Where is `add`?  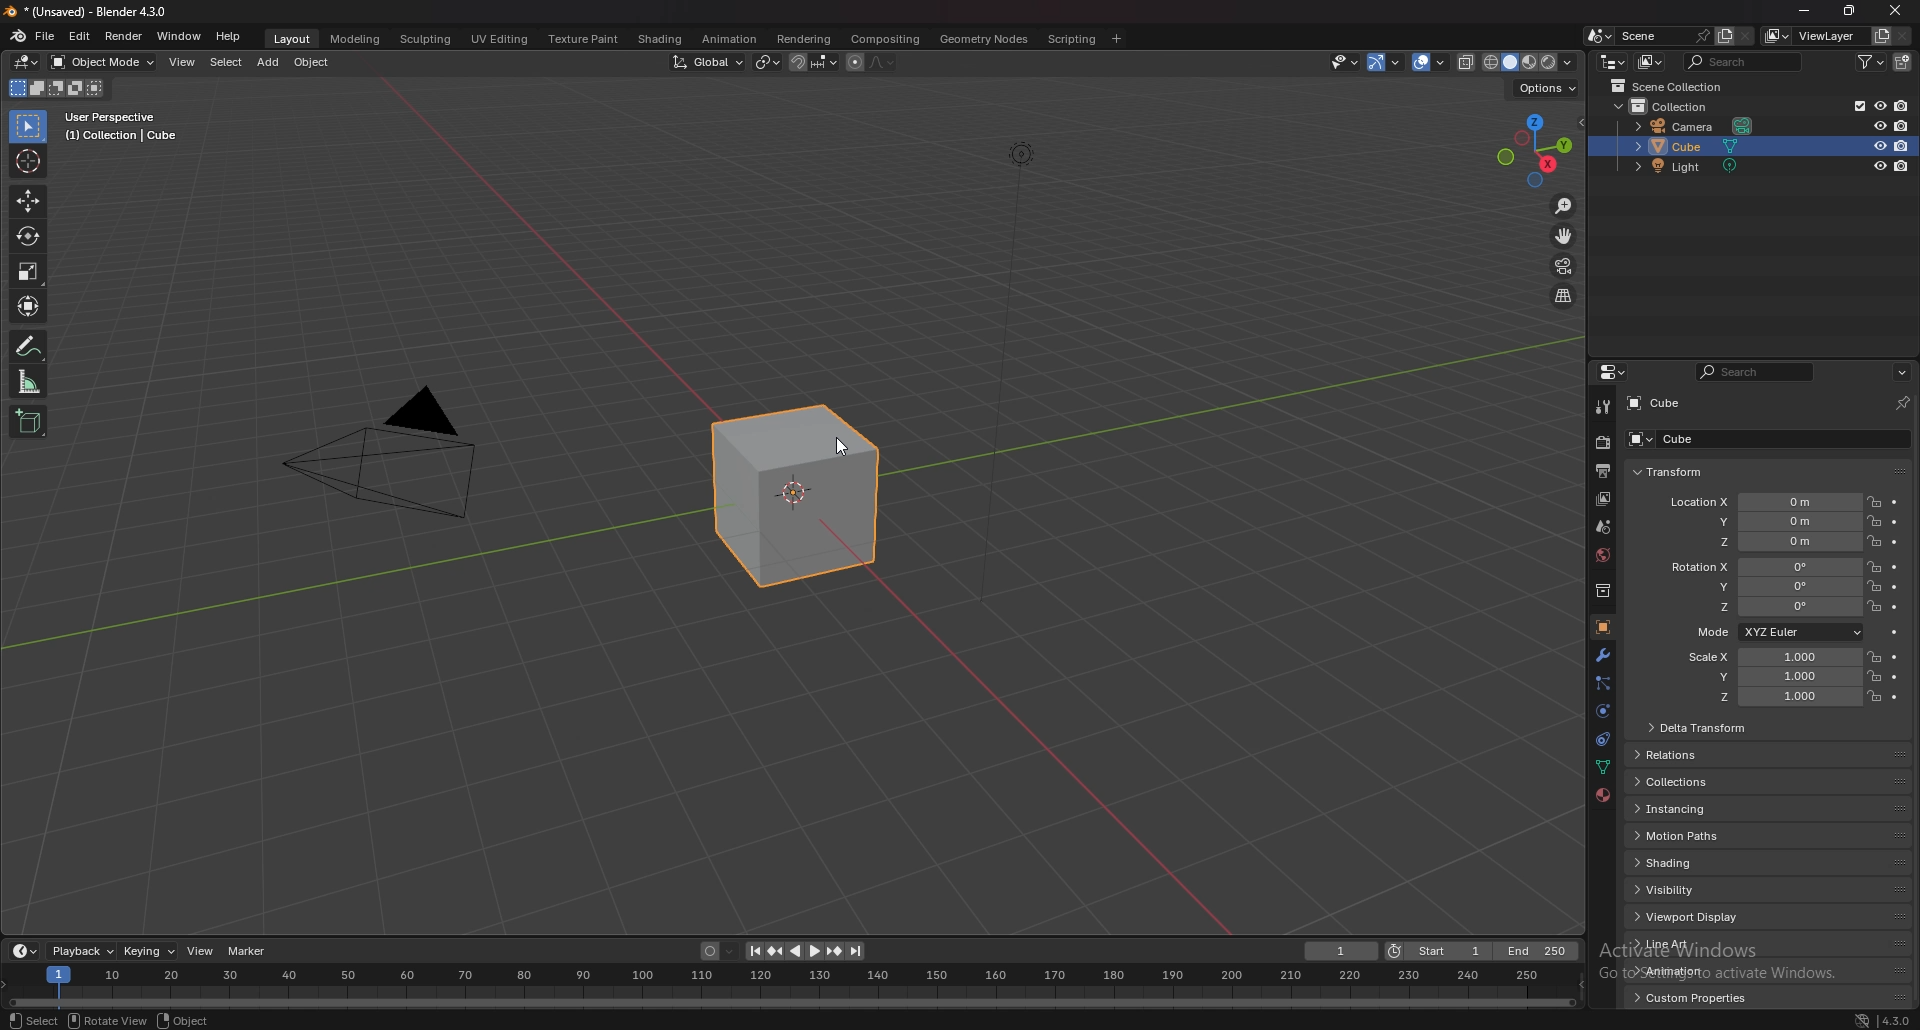 add is located at coordinates (269, 62).